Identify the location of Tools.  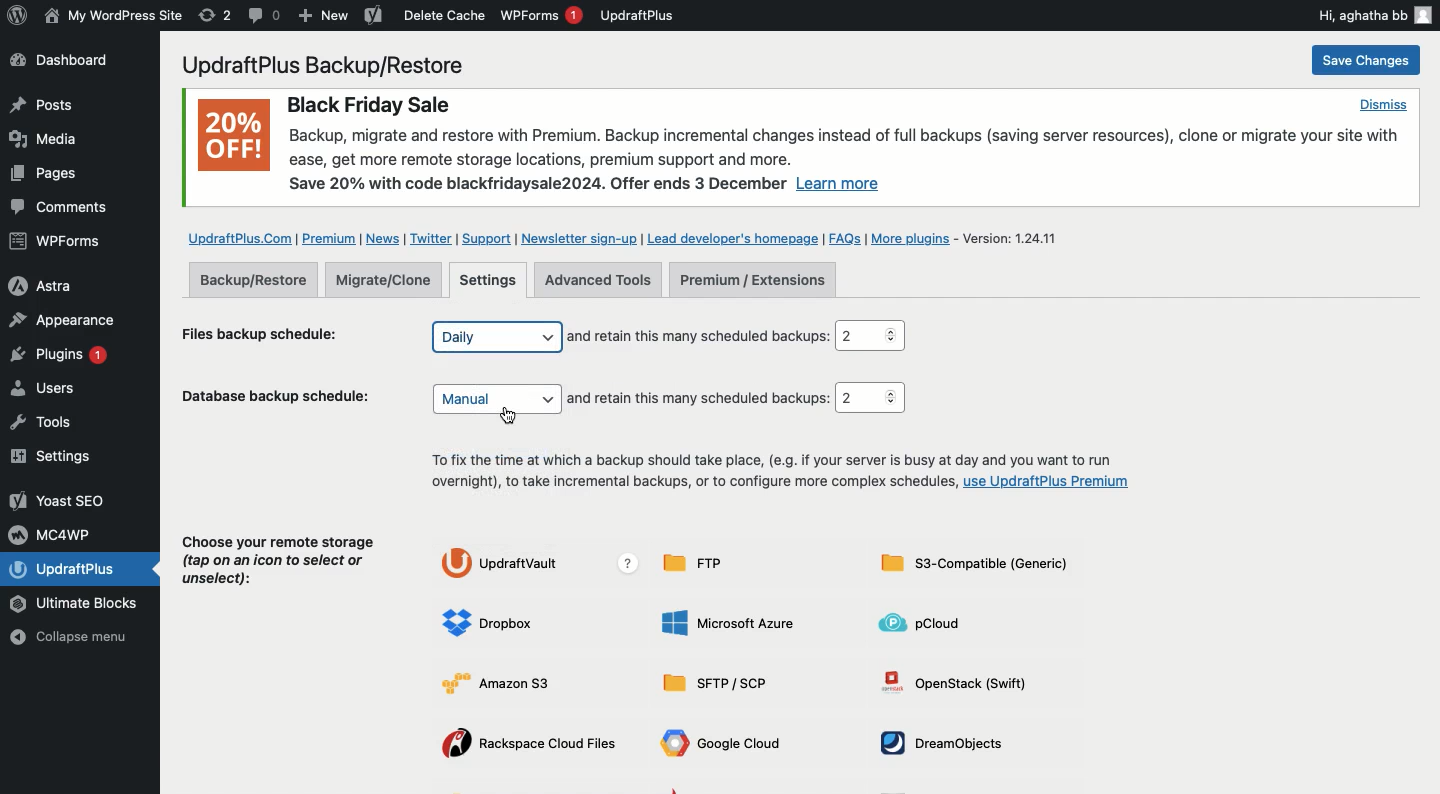
(54, 422).